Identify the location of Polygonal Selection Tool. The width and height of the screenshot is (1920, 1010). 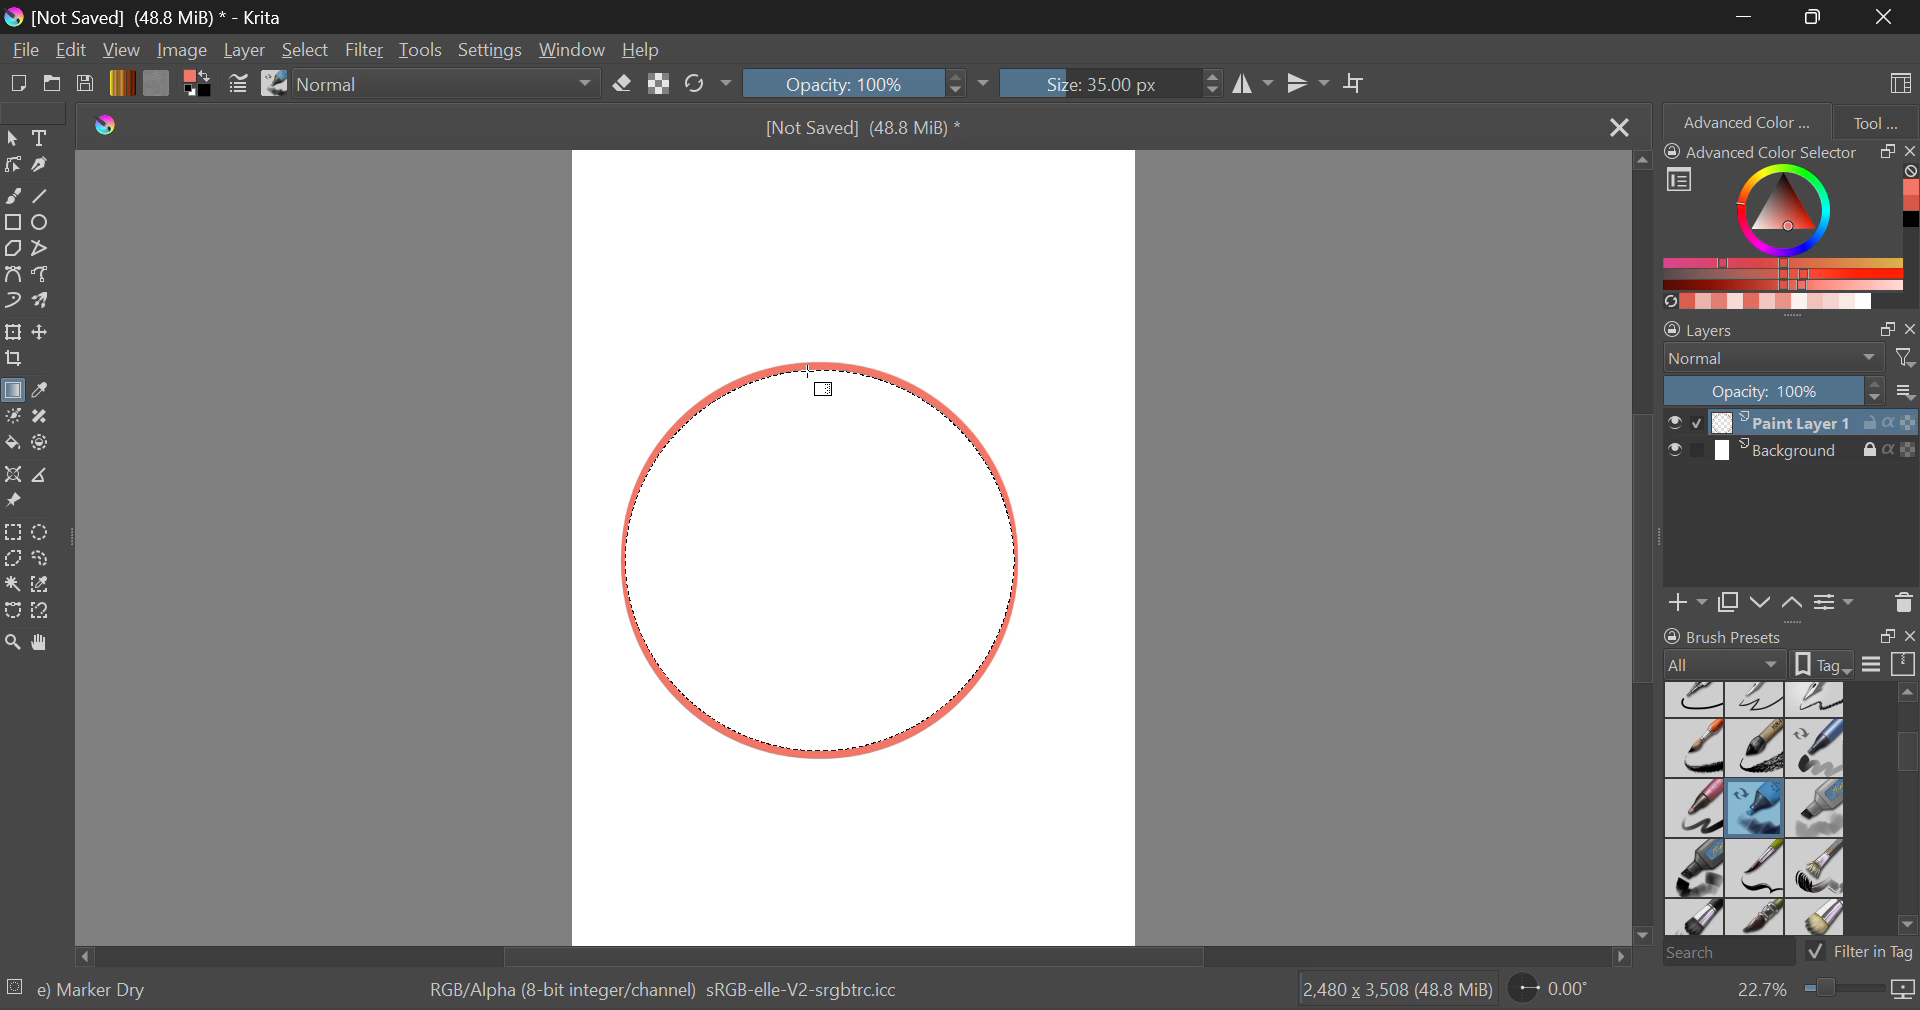
(13, 557).